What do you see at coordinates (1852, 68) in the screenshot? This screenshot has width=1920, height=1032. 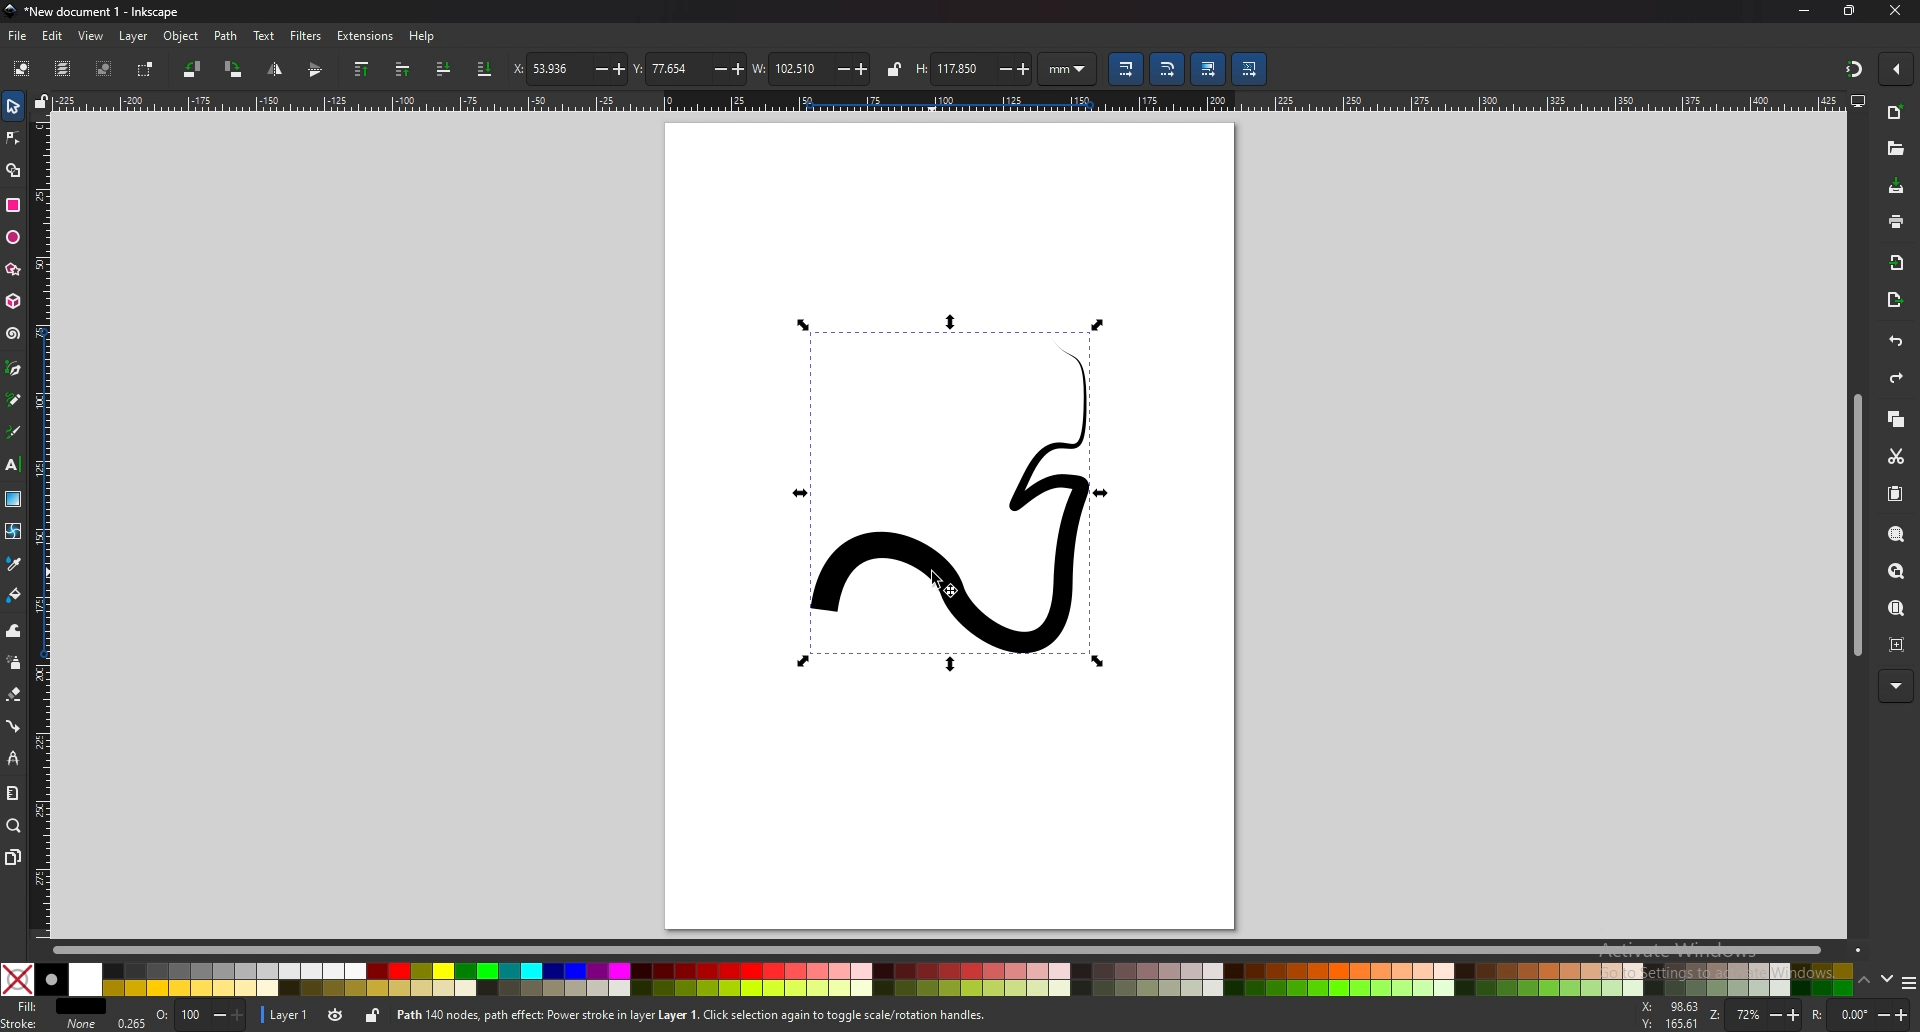 I see `snapping` at bounding box center [1852, 68].